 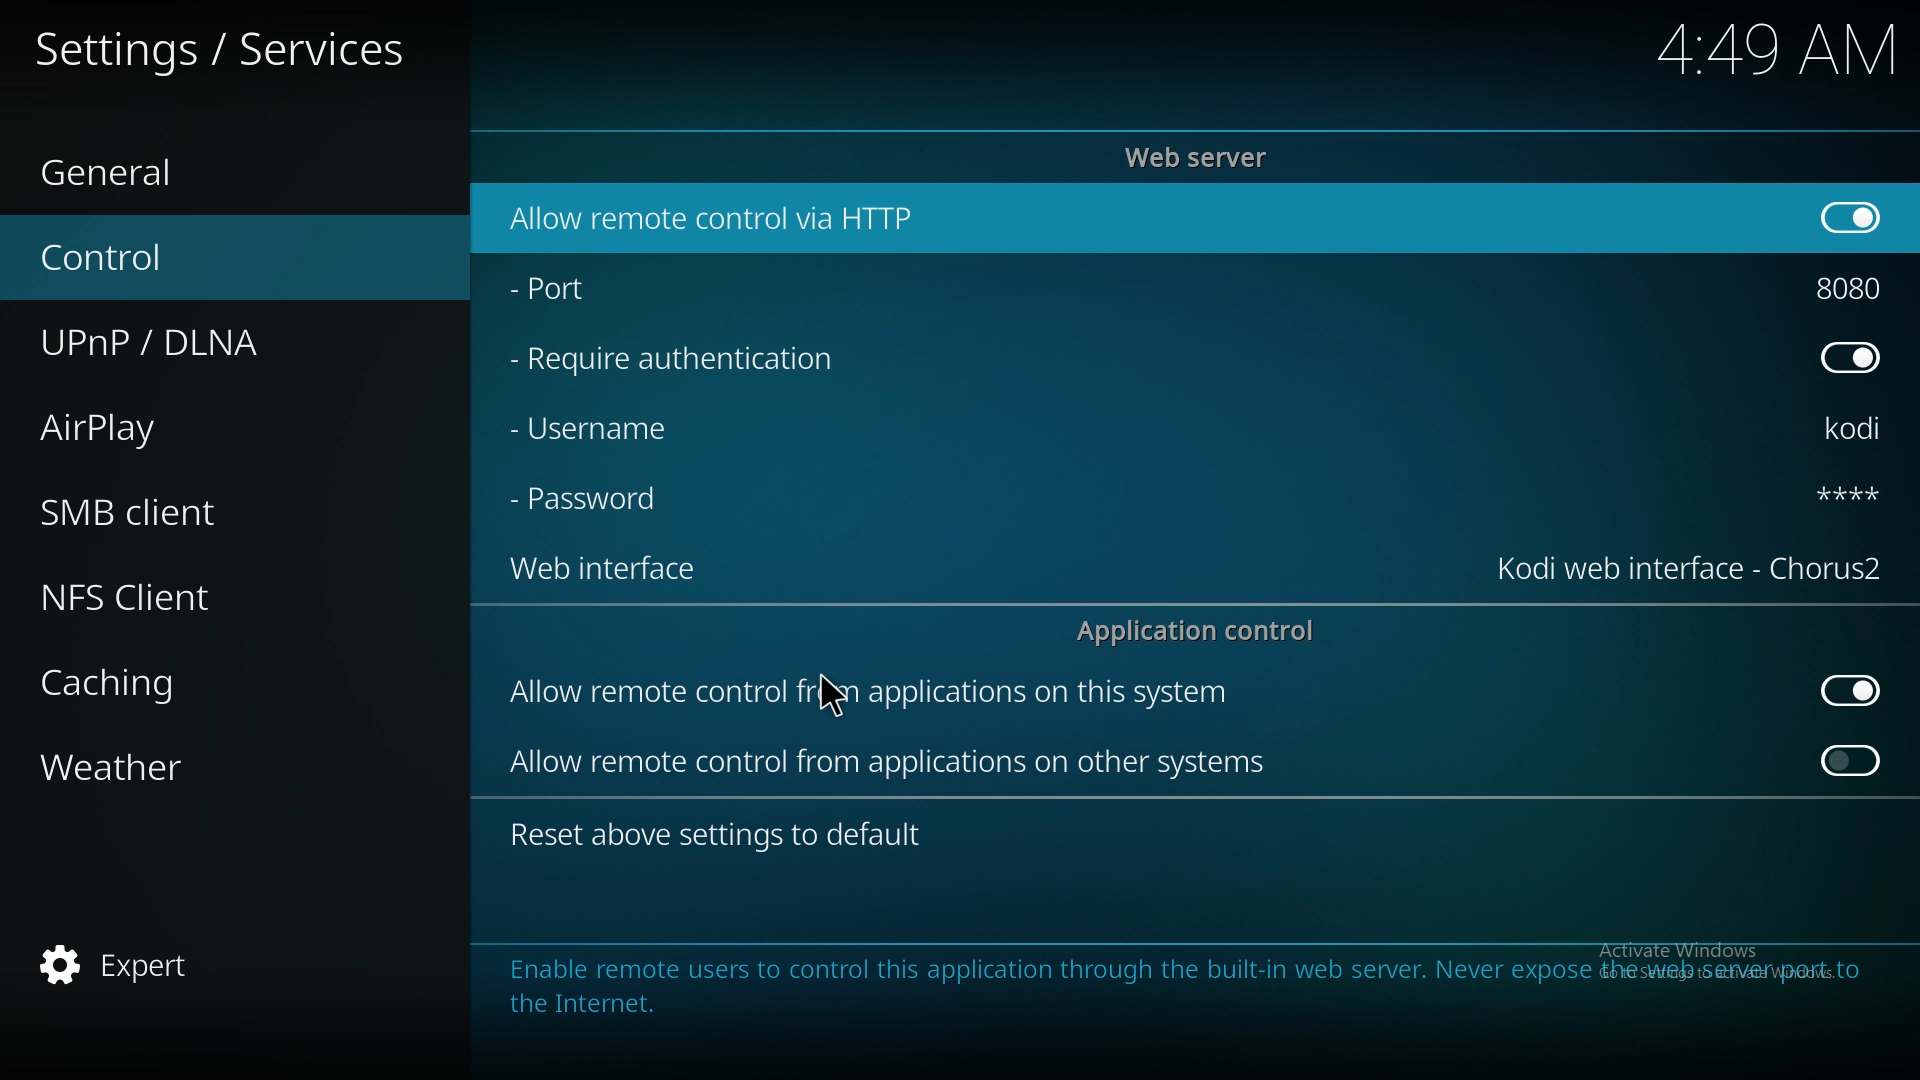 I want to click on web server, so click(x=1206, y=155).